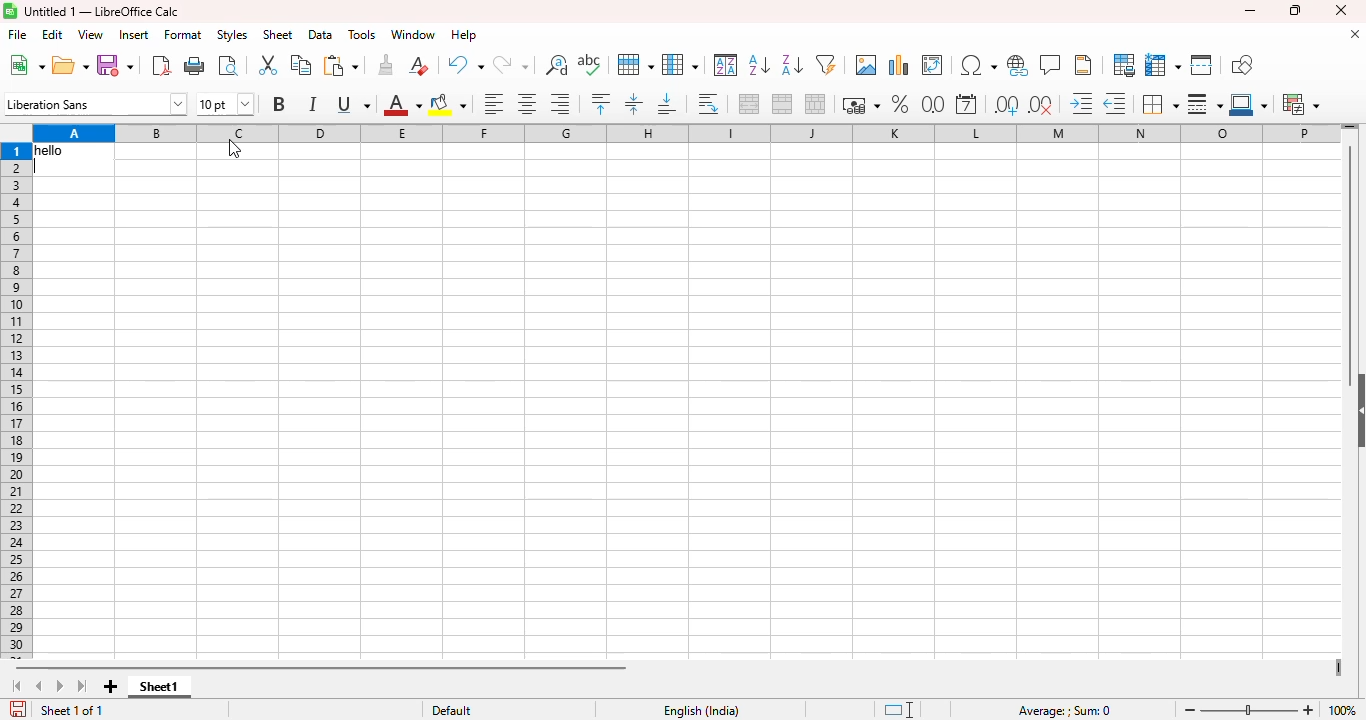 This screenshot has width=1366, height=720. Describe the element at coordinates (340, 65) in the screenshot. I see `paste` at that location.